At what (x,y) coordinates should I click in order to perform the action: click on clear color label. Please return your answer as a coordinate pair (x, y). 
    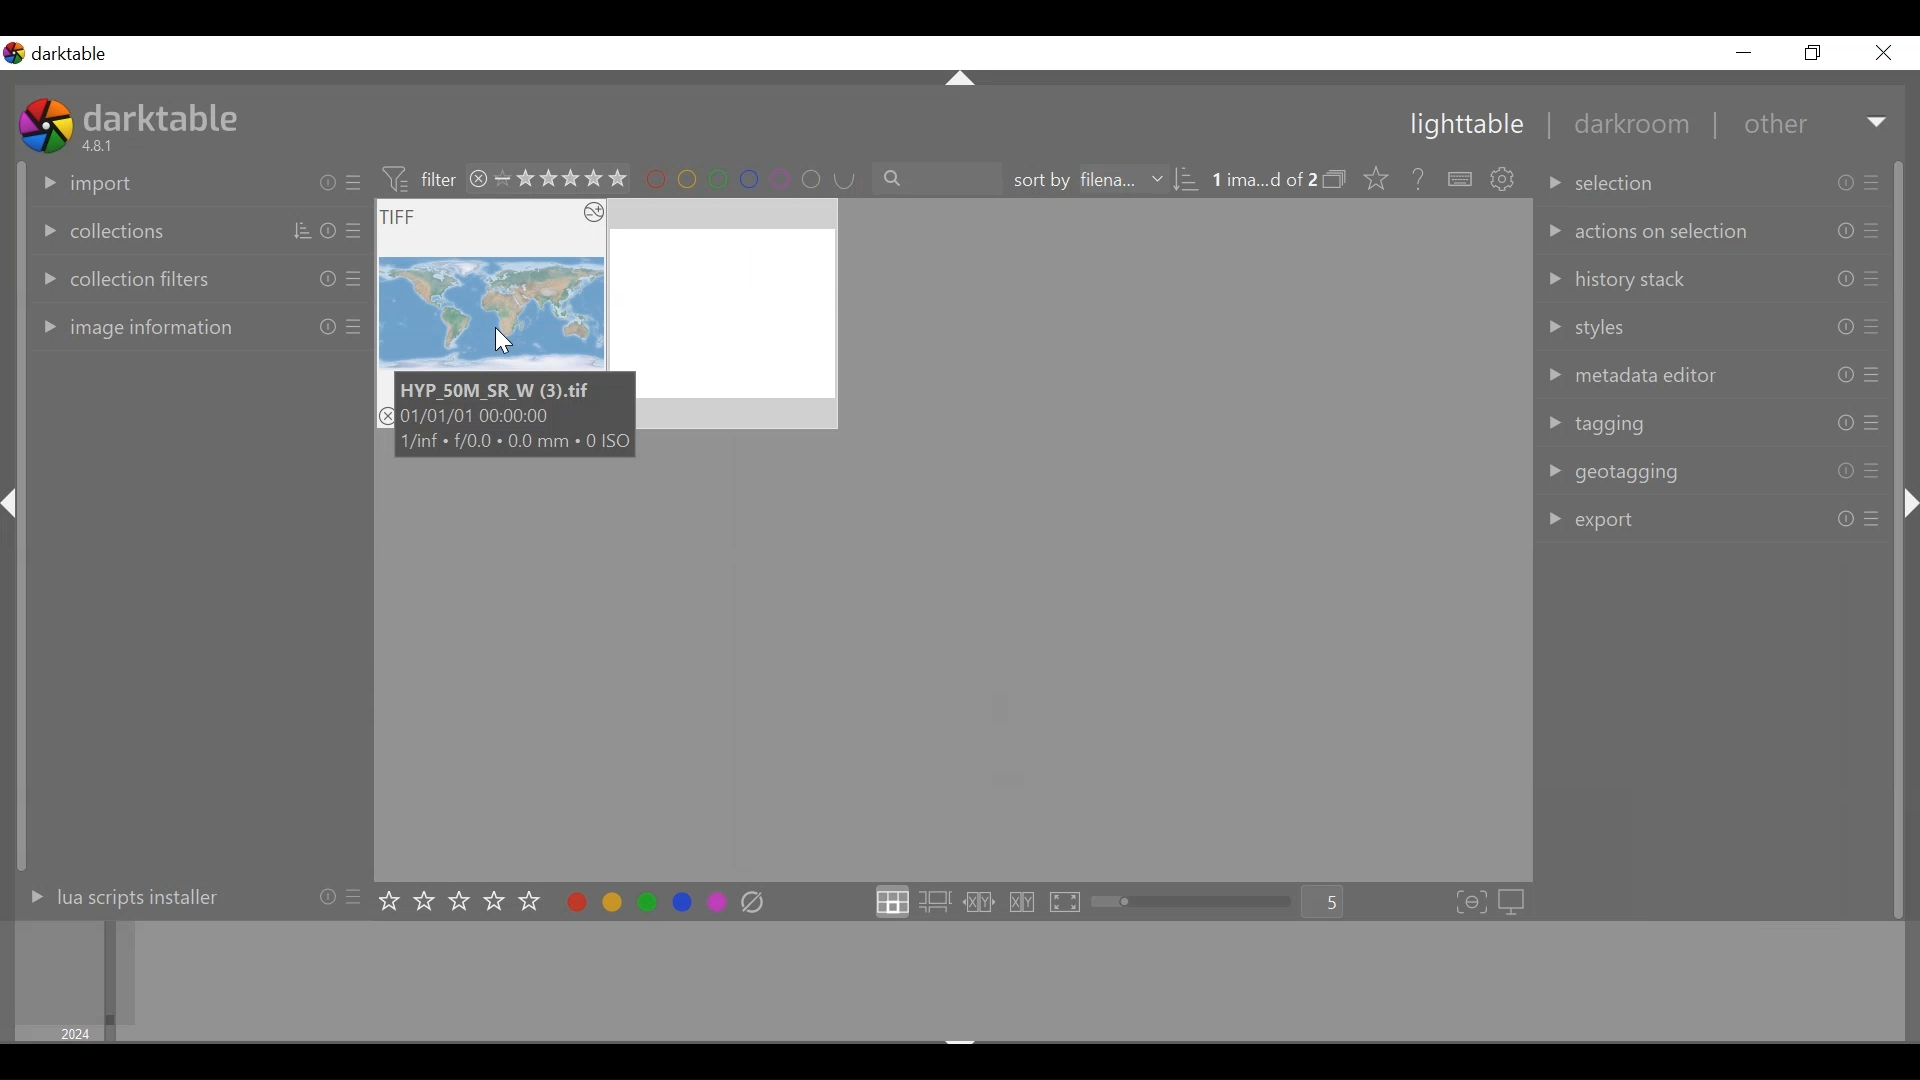
    Looking at the image, I should click on (755, 903).